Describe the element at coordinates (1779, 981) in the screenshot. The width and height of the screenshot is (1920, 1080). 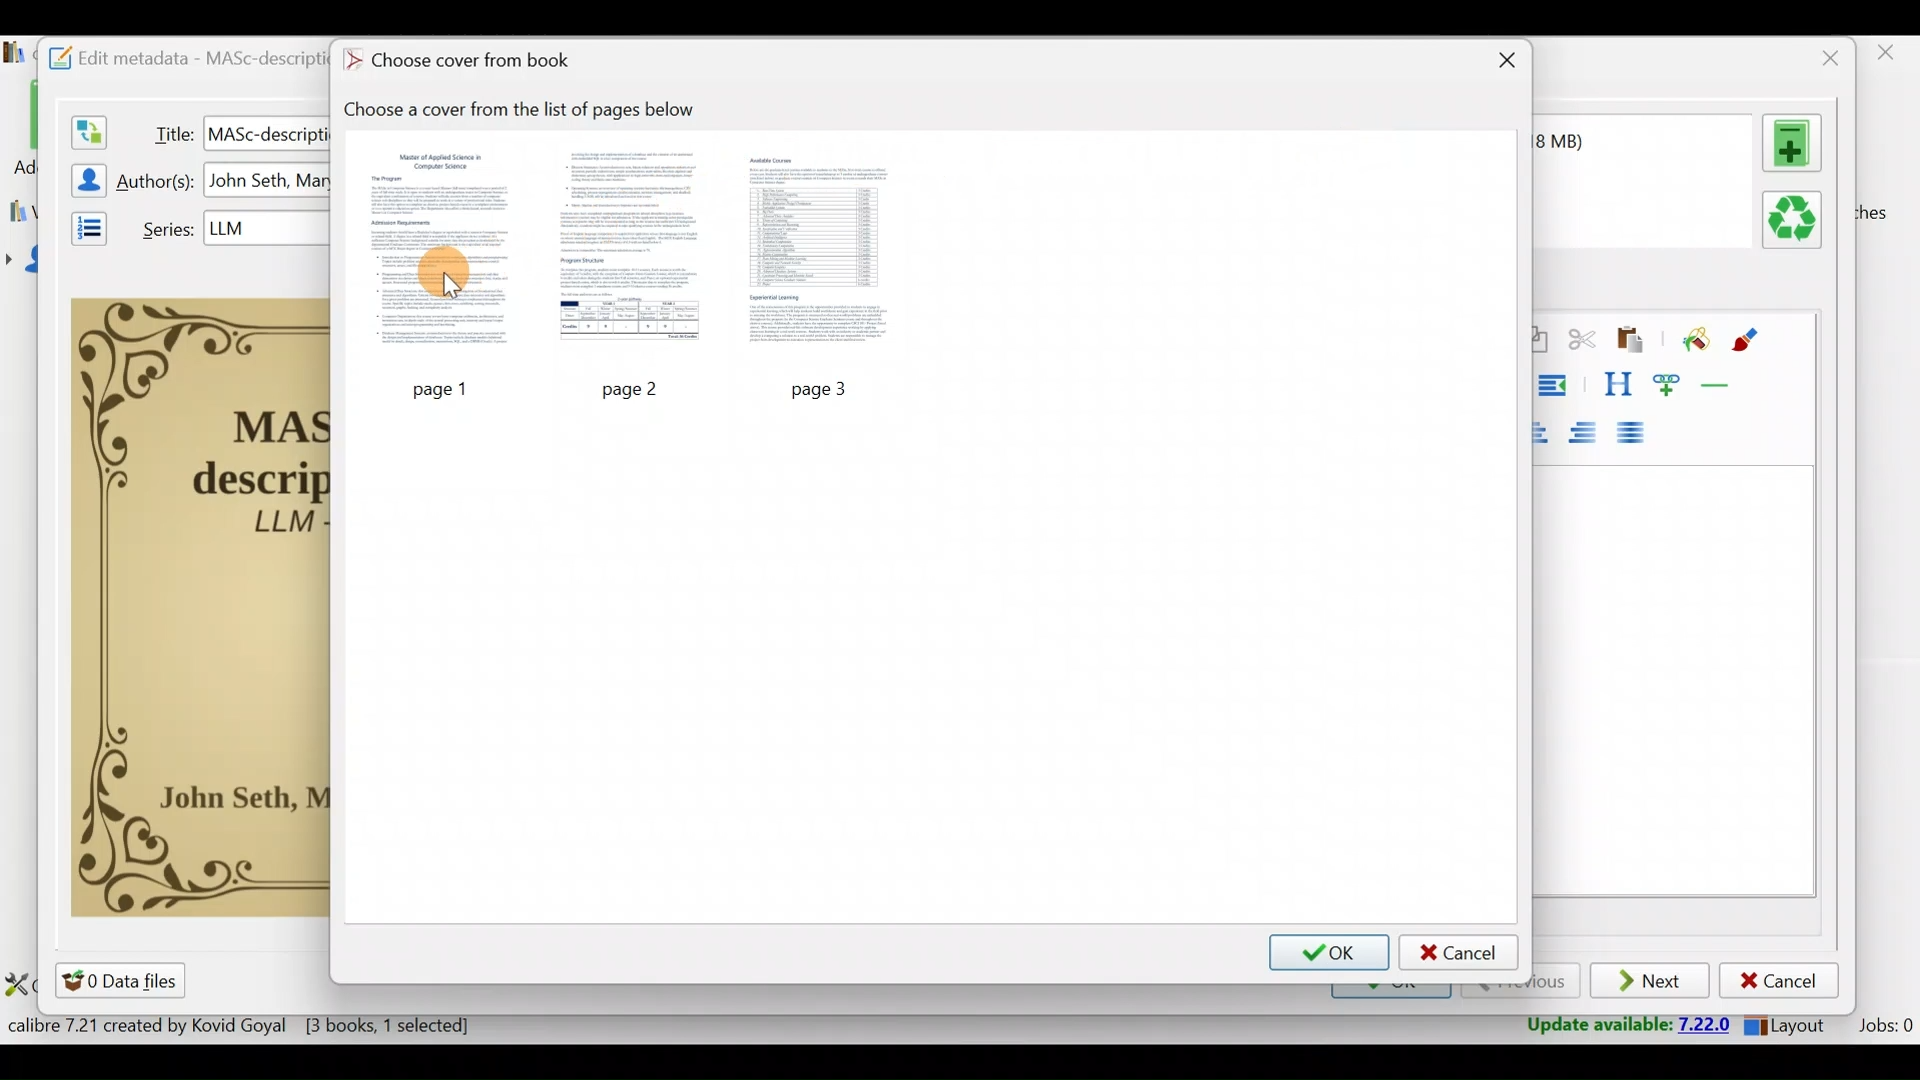
I see `Cancel` at that location.